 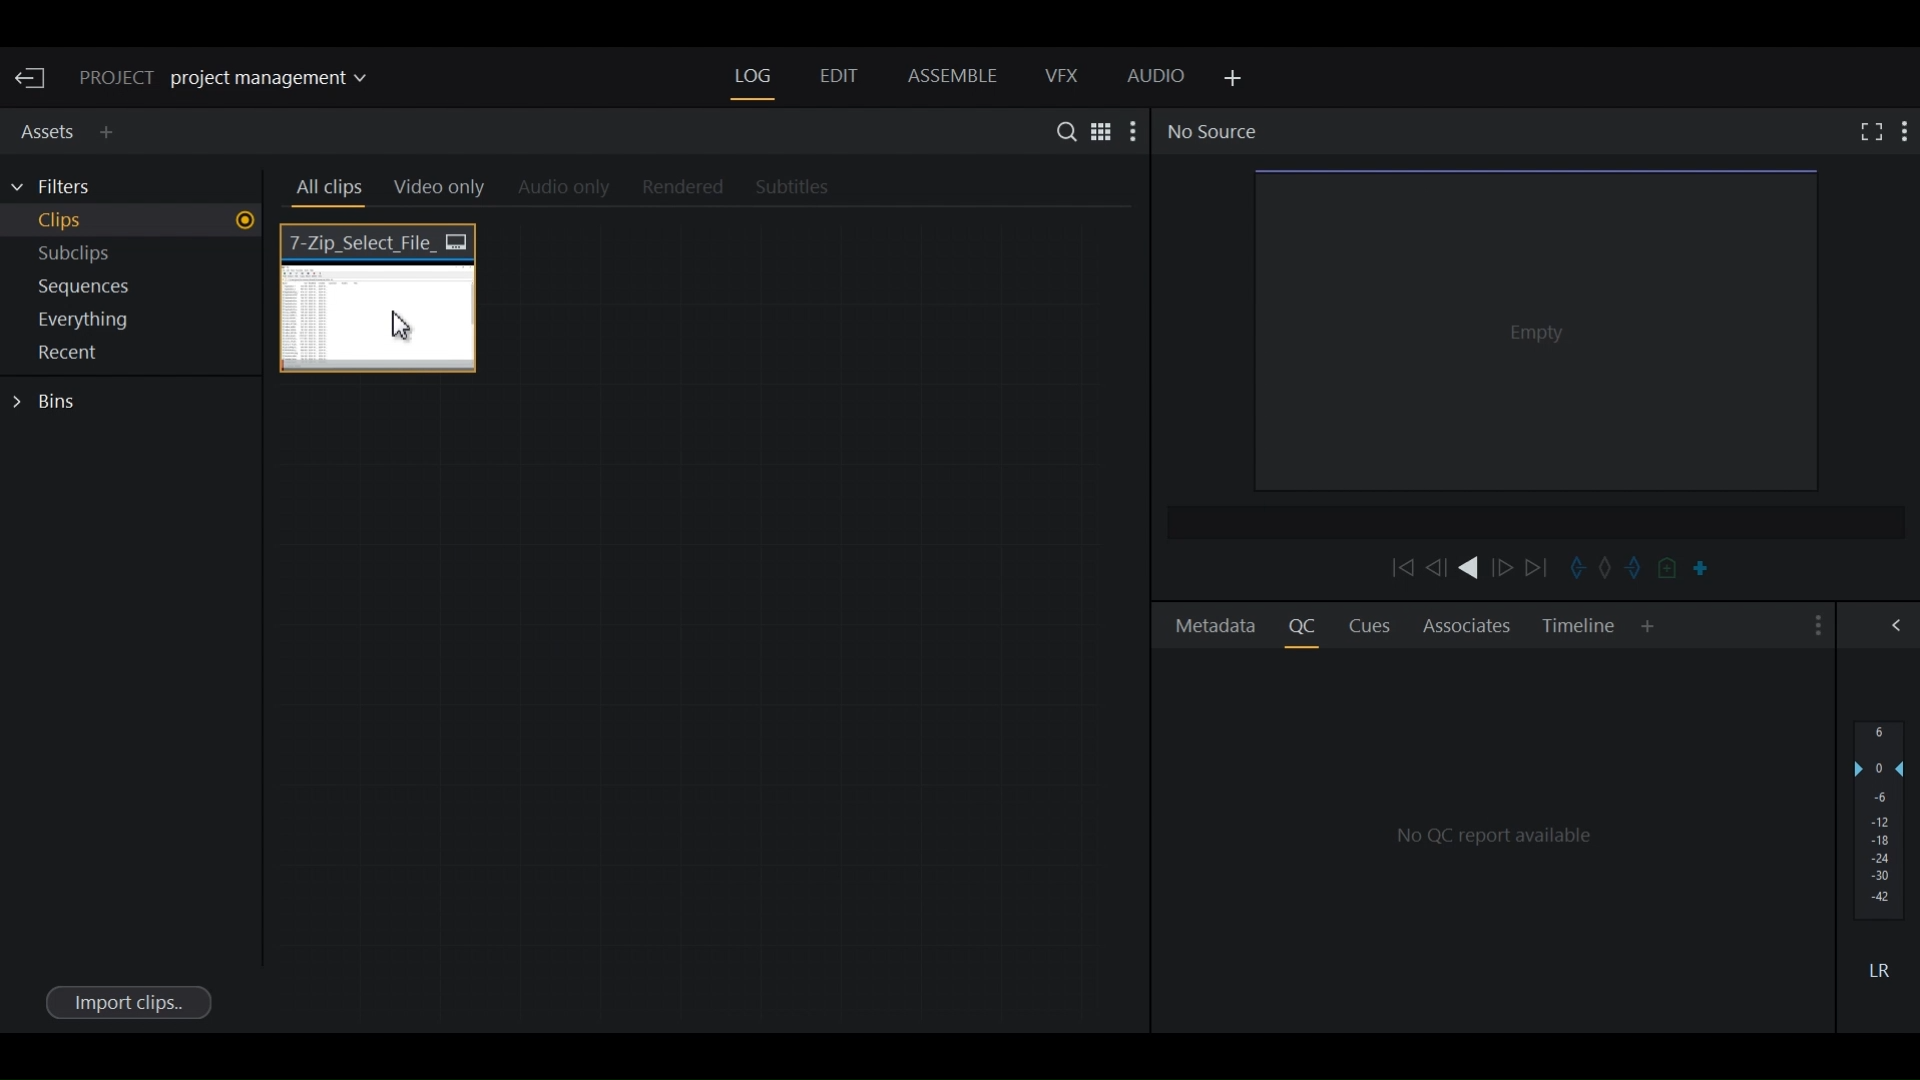 I want to click on Mark in, so click(x=1574, y=567).